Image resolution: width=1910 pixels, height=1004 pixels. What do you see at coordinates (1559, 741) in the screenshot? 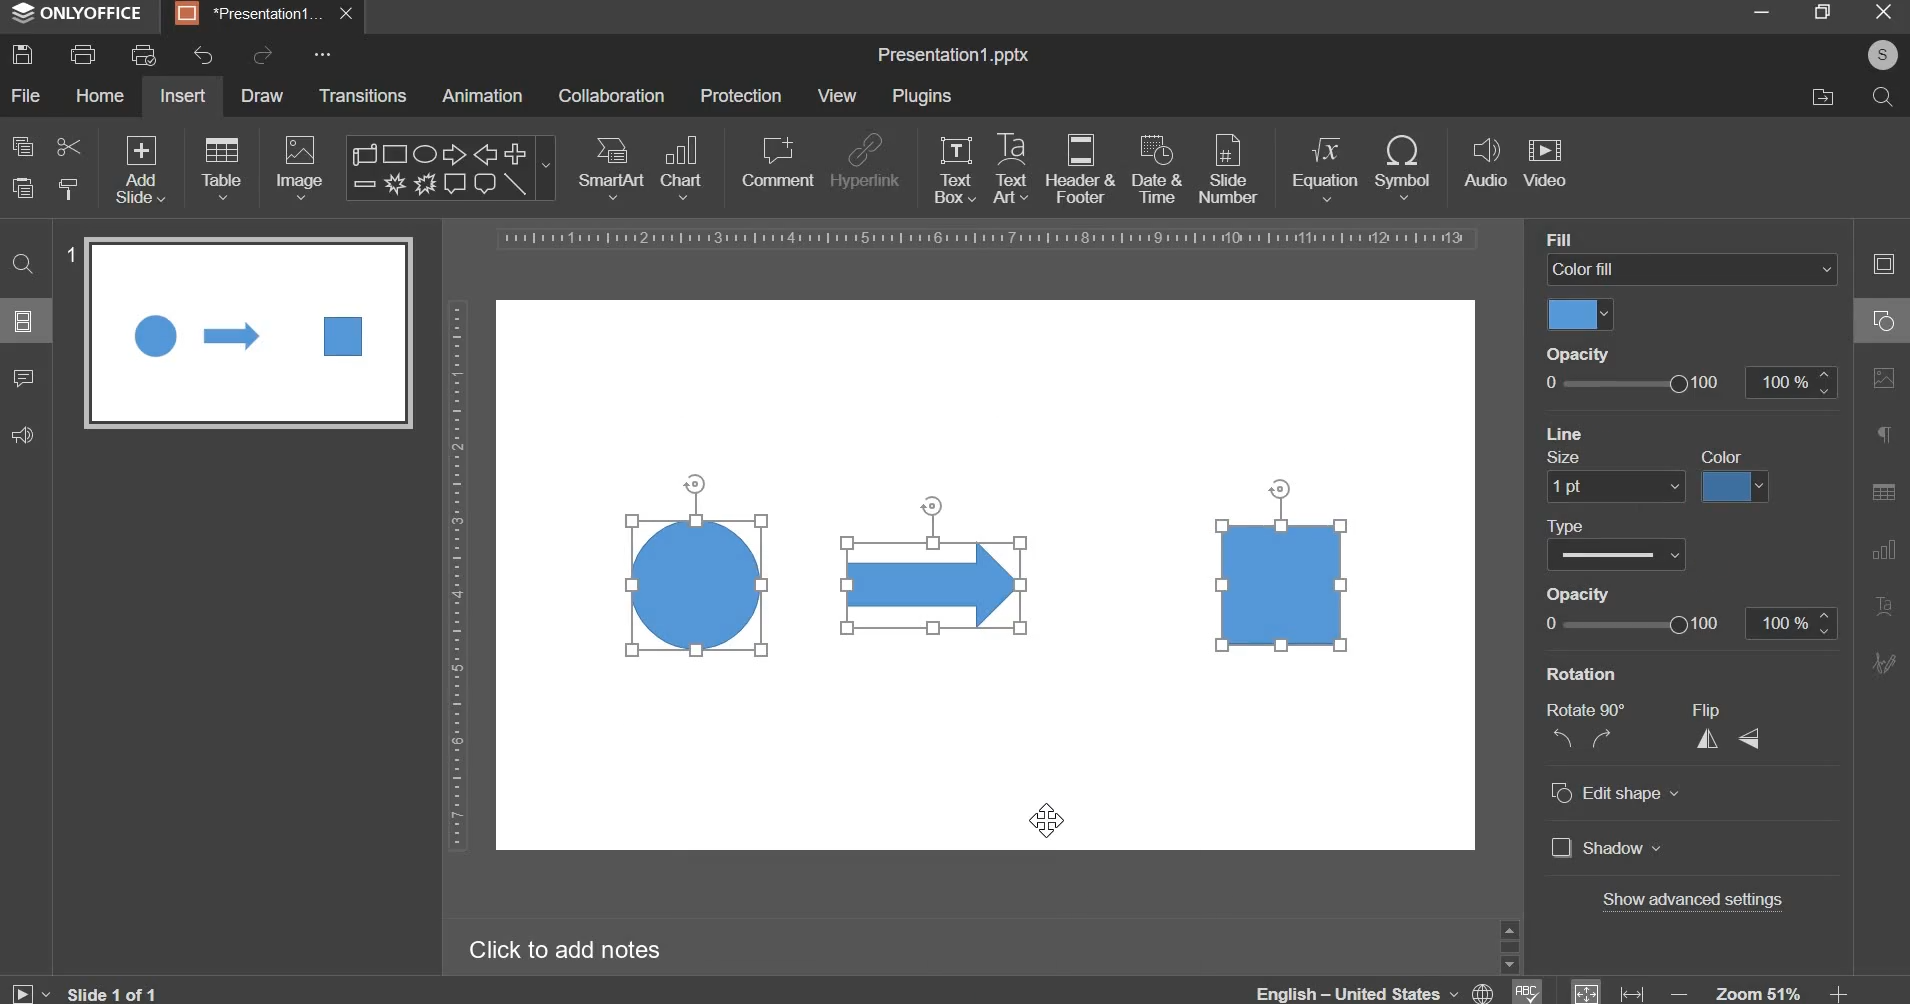
I see `rotate left 90` at bounding box center [1559, 741].